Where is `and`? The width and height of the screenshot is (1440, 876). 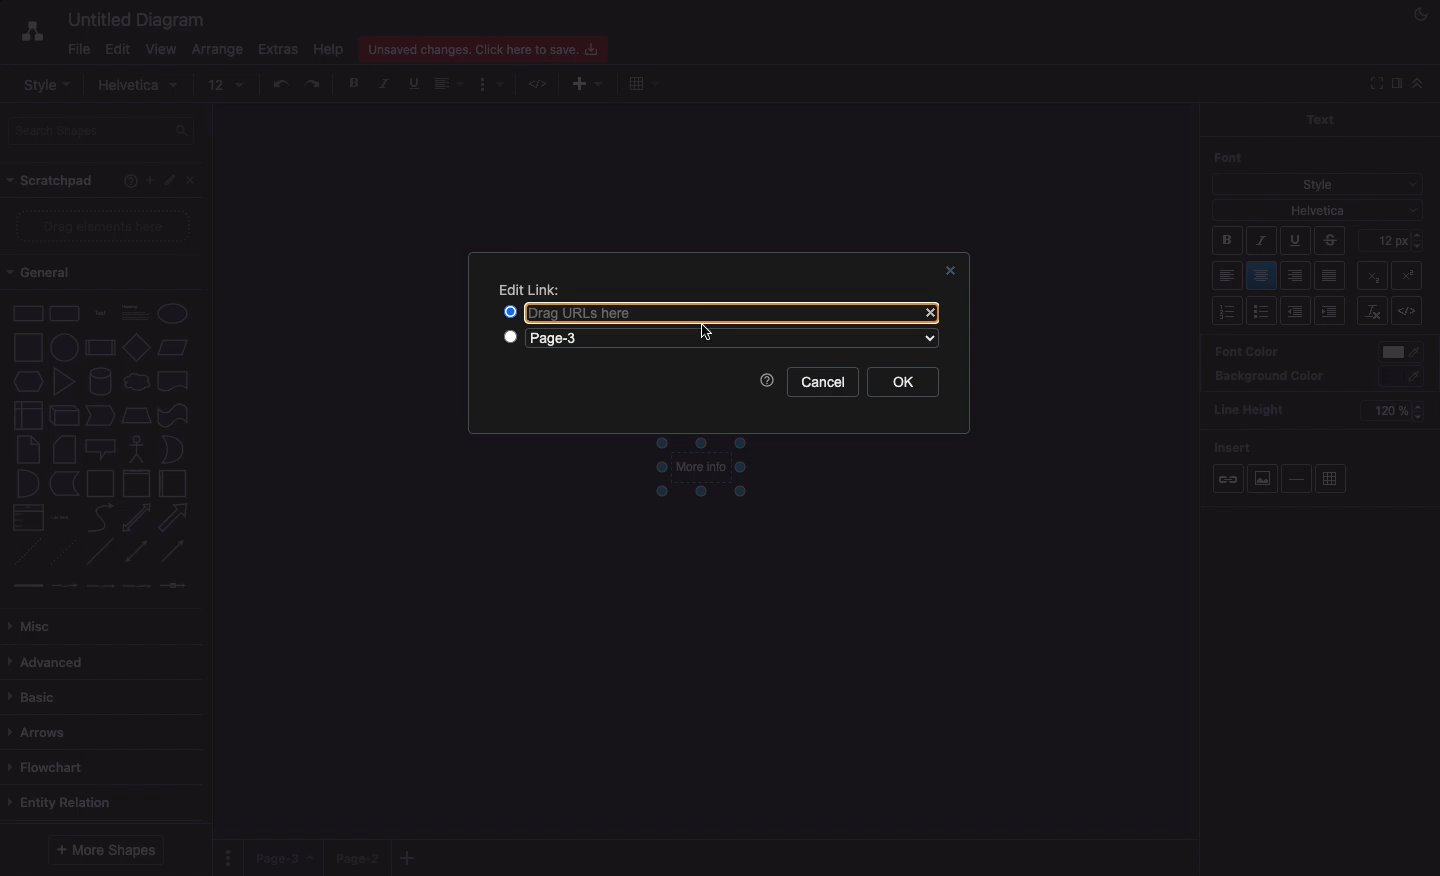 and is located at coordinates (29, 484).